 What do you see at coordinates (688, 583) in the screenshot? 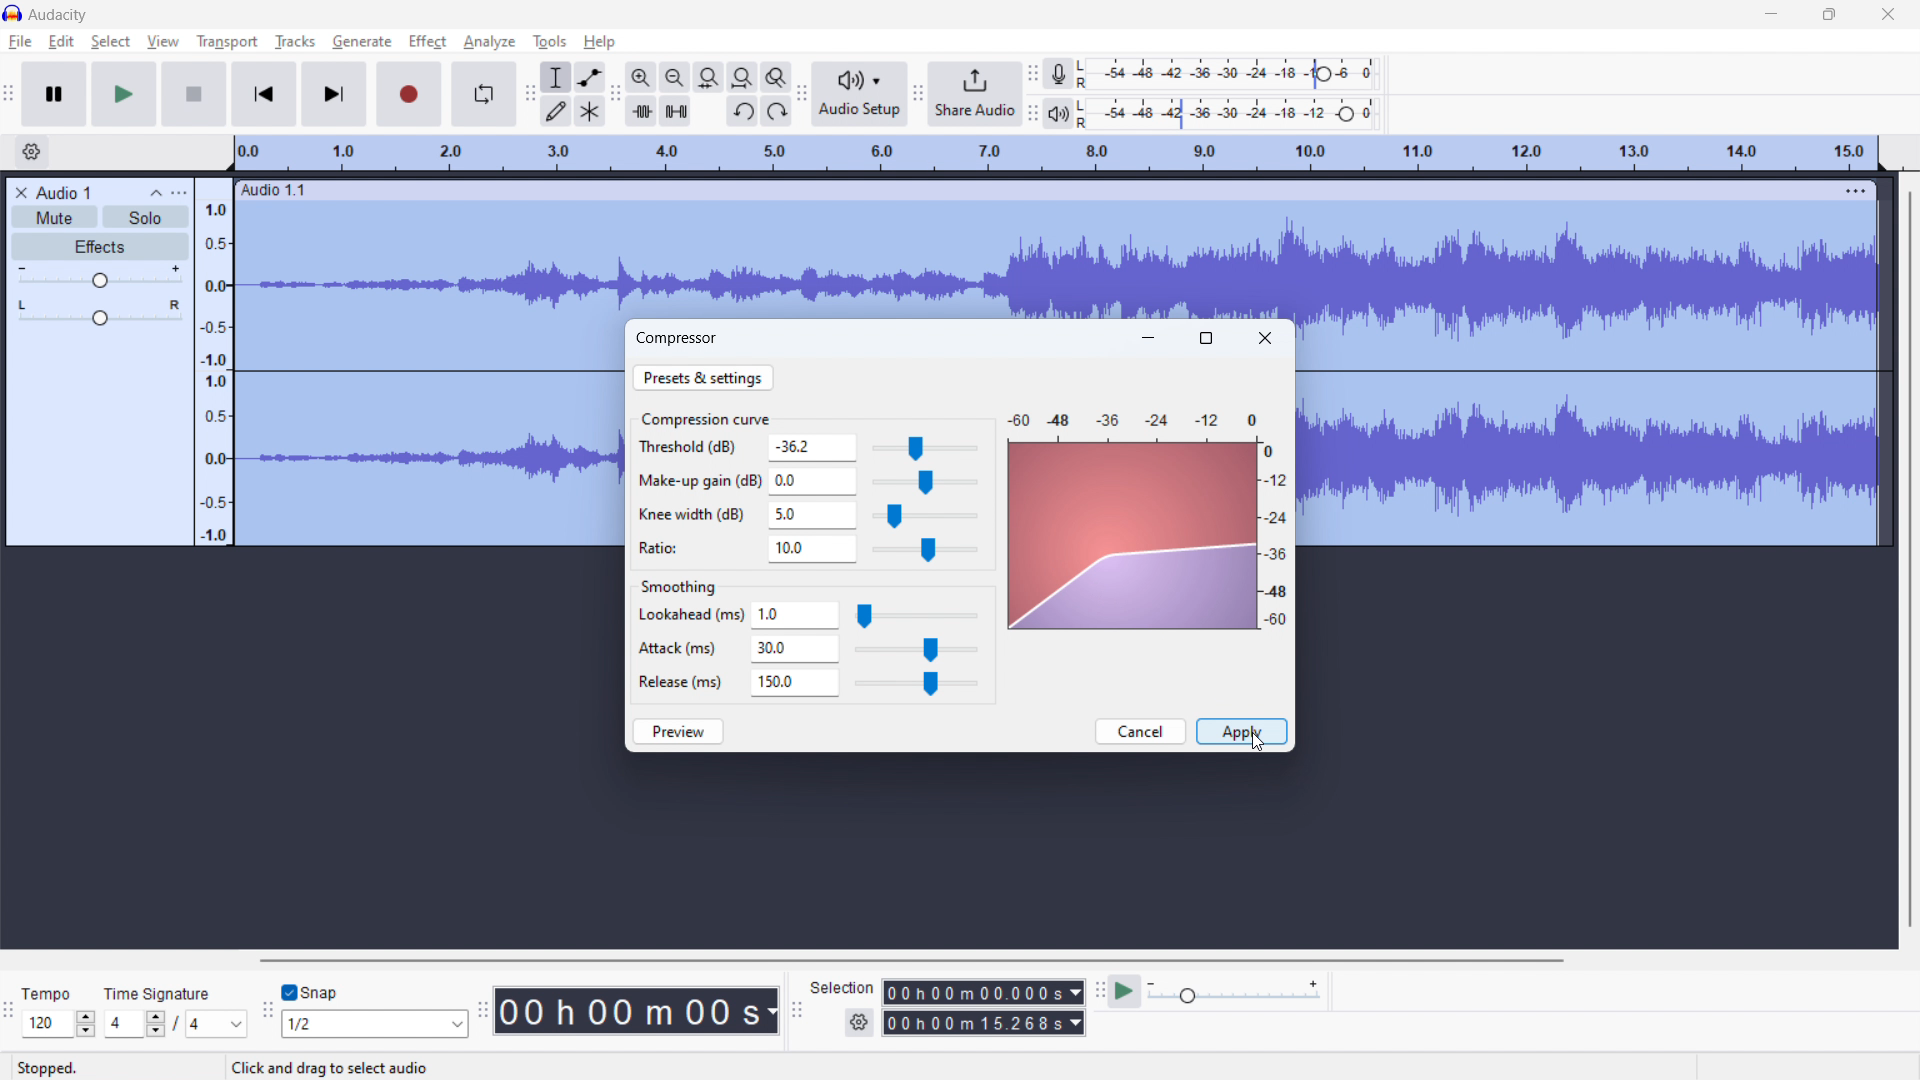
I see ` Soothing` at bounding box center [688, 583].